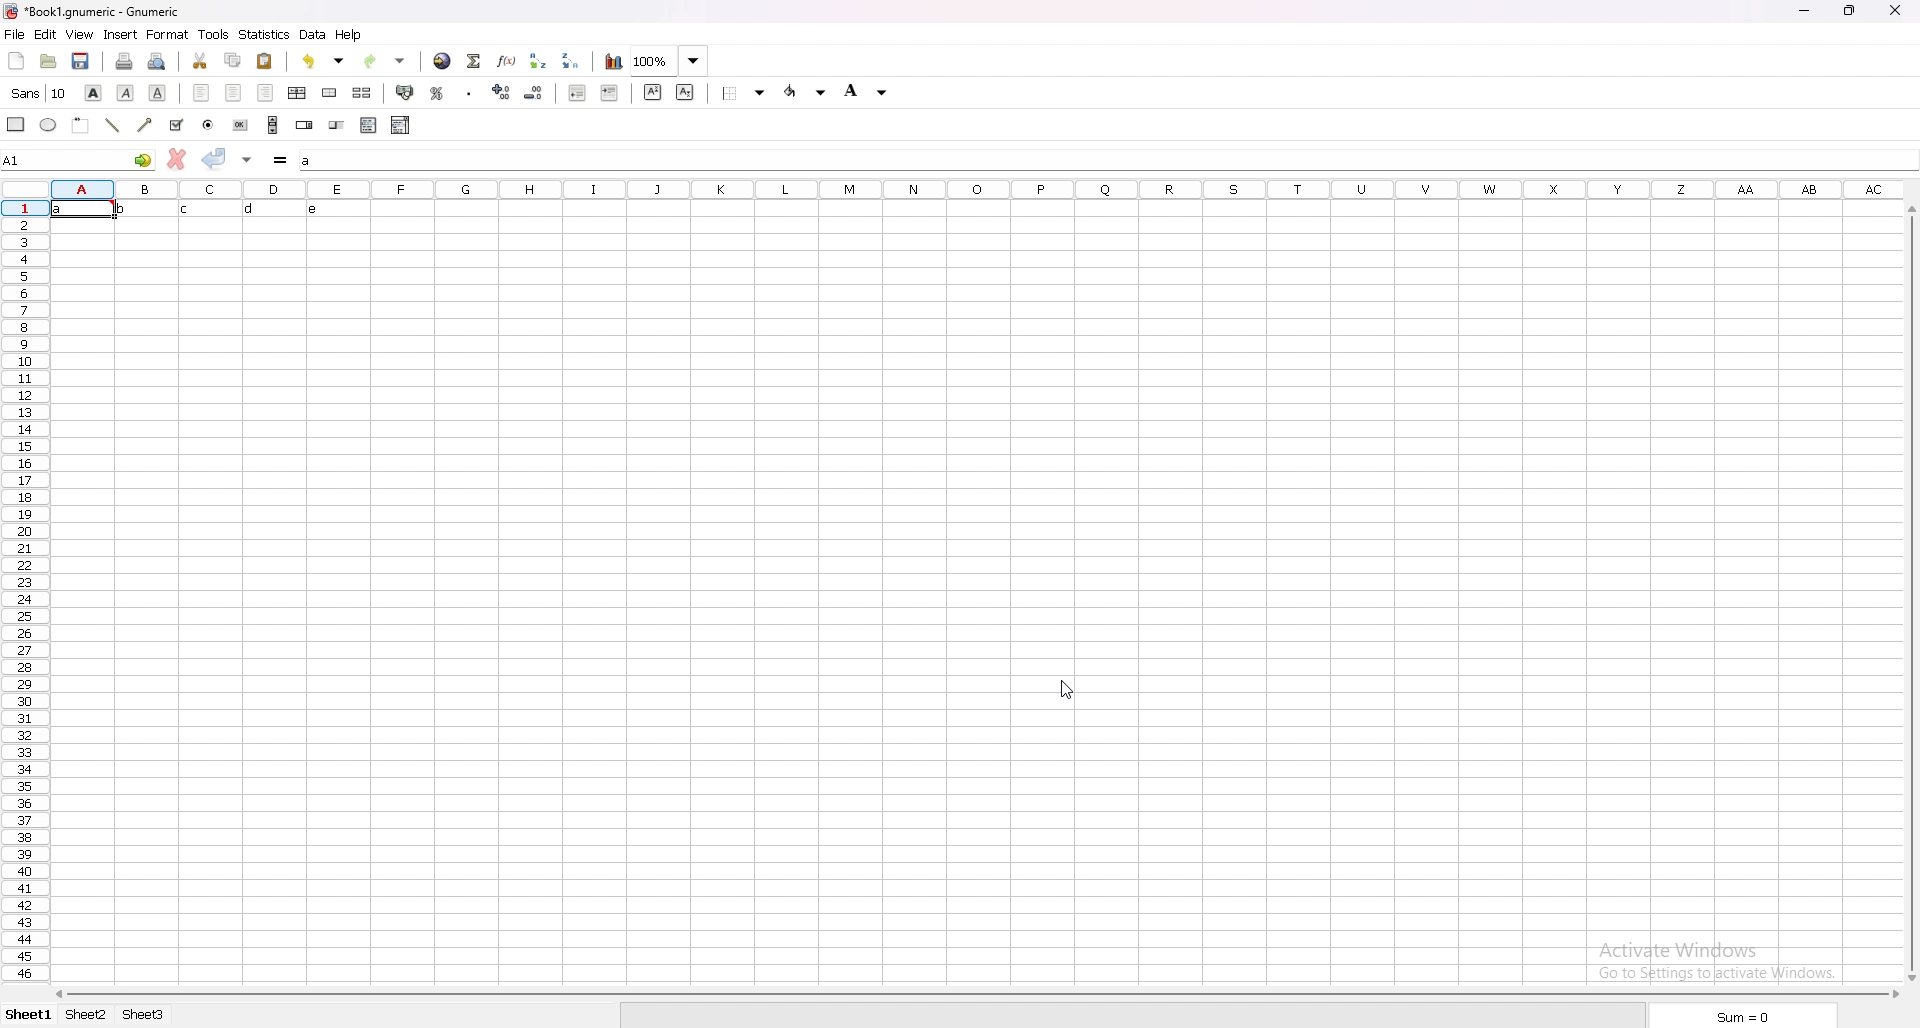  Describe the element at coordinates (507, 61) in the screenshot. I see `function` at that location.